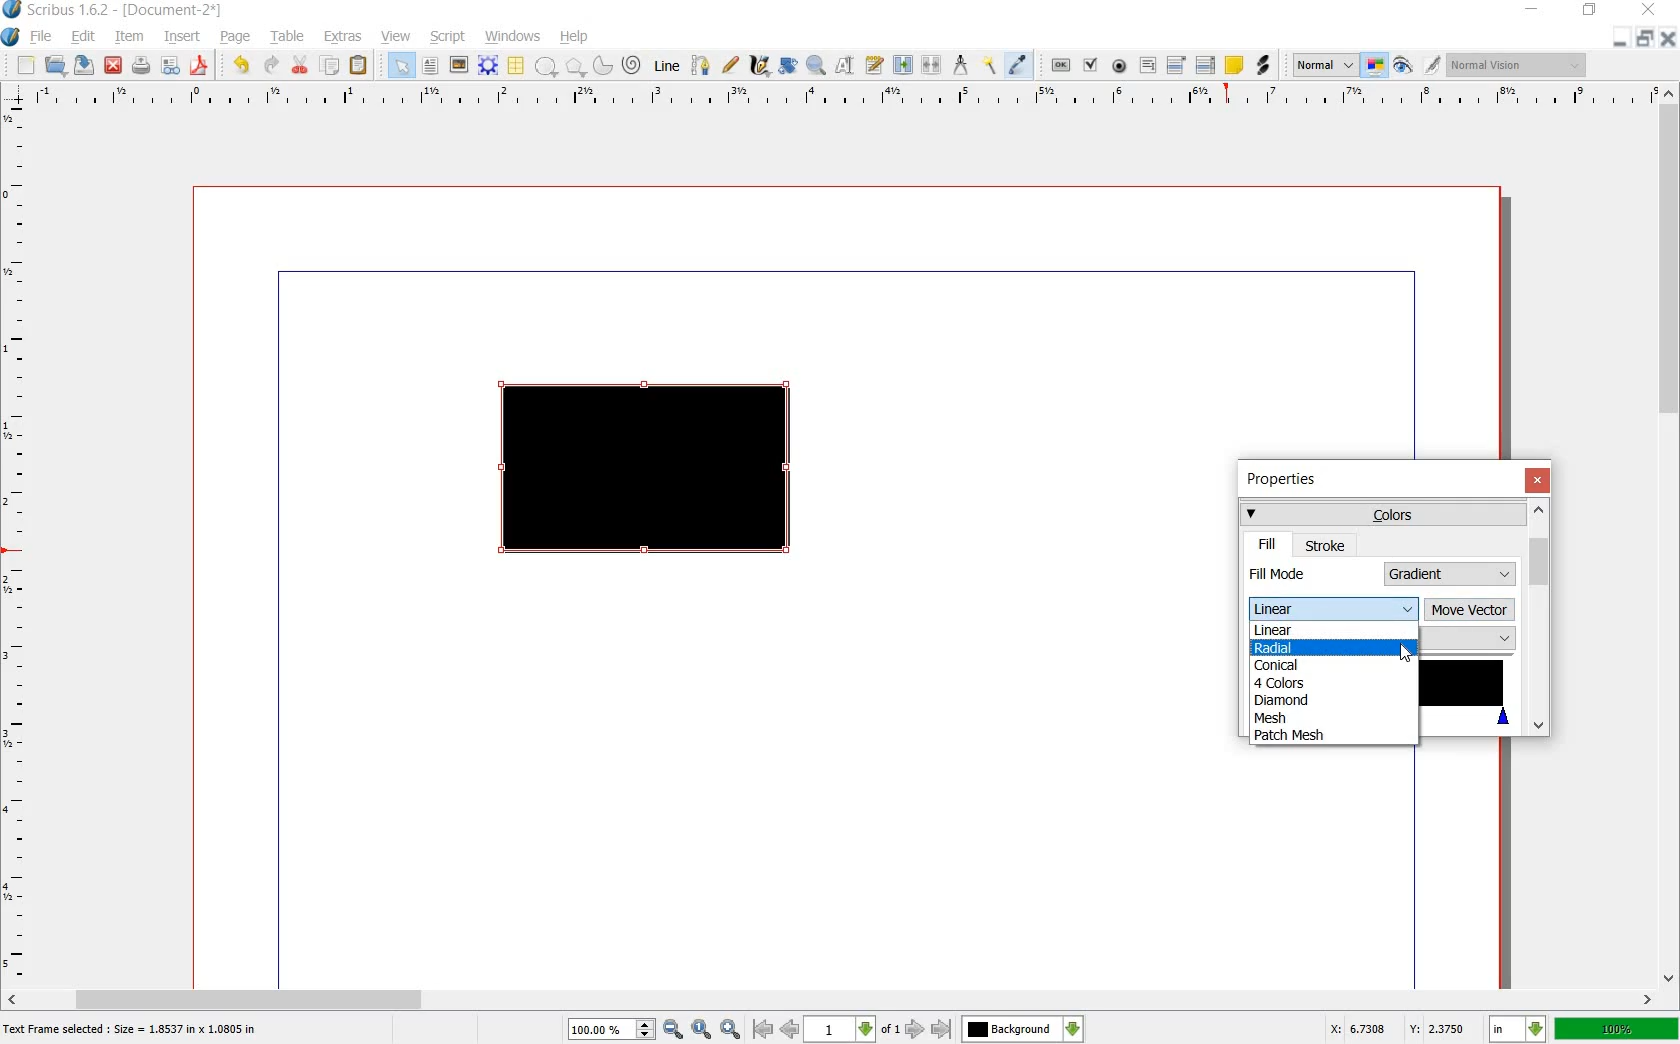  Describe the element at coordinates (832, 998) in the screenshot. I see `scroll bar` at that location.